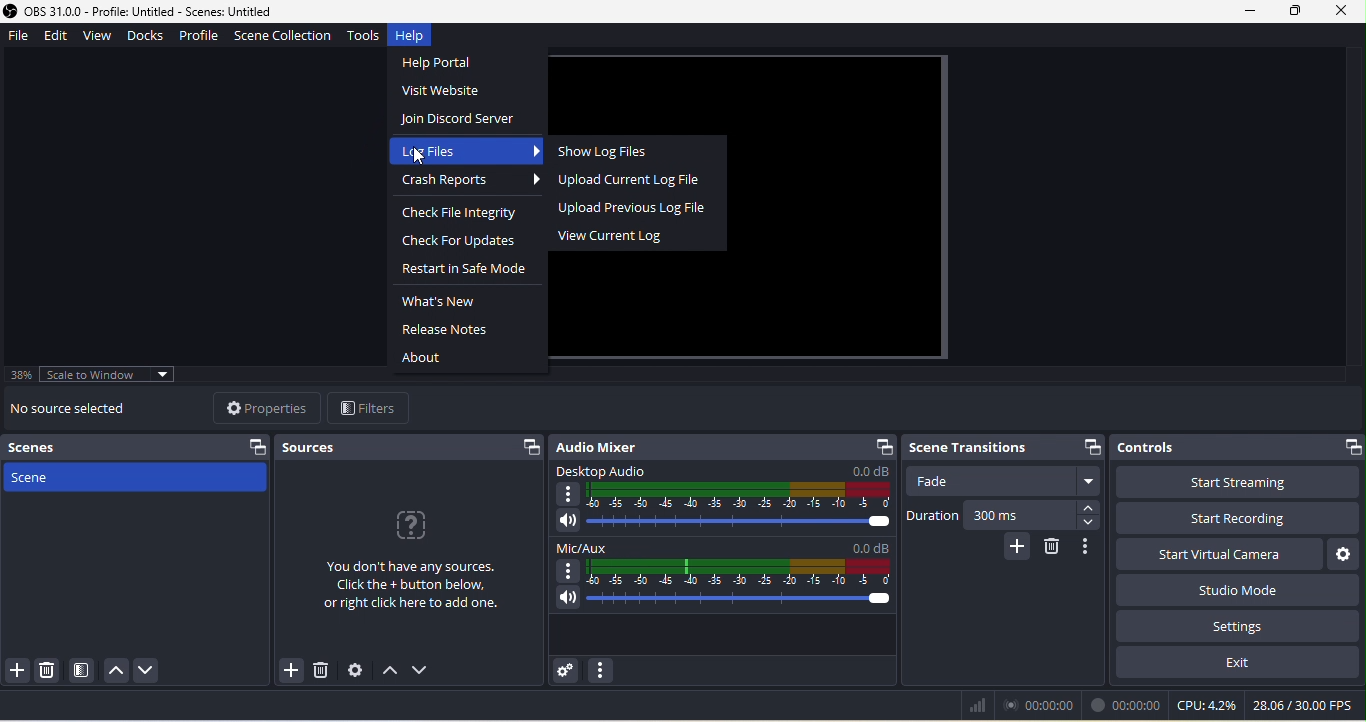  What do you see at coordinates (365, 38) in the screenshot?
I see `tools` at bounding box center [365, 38].